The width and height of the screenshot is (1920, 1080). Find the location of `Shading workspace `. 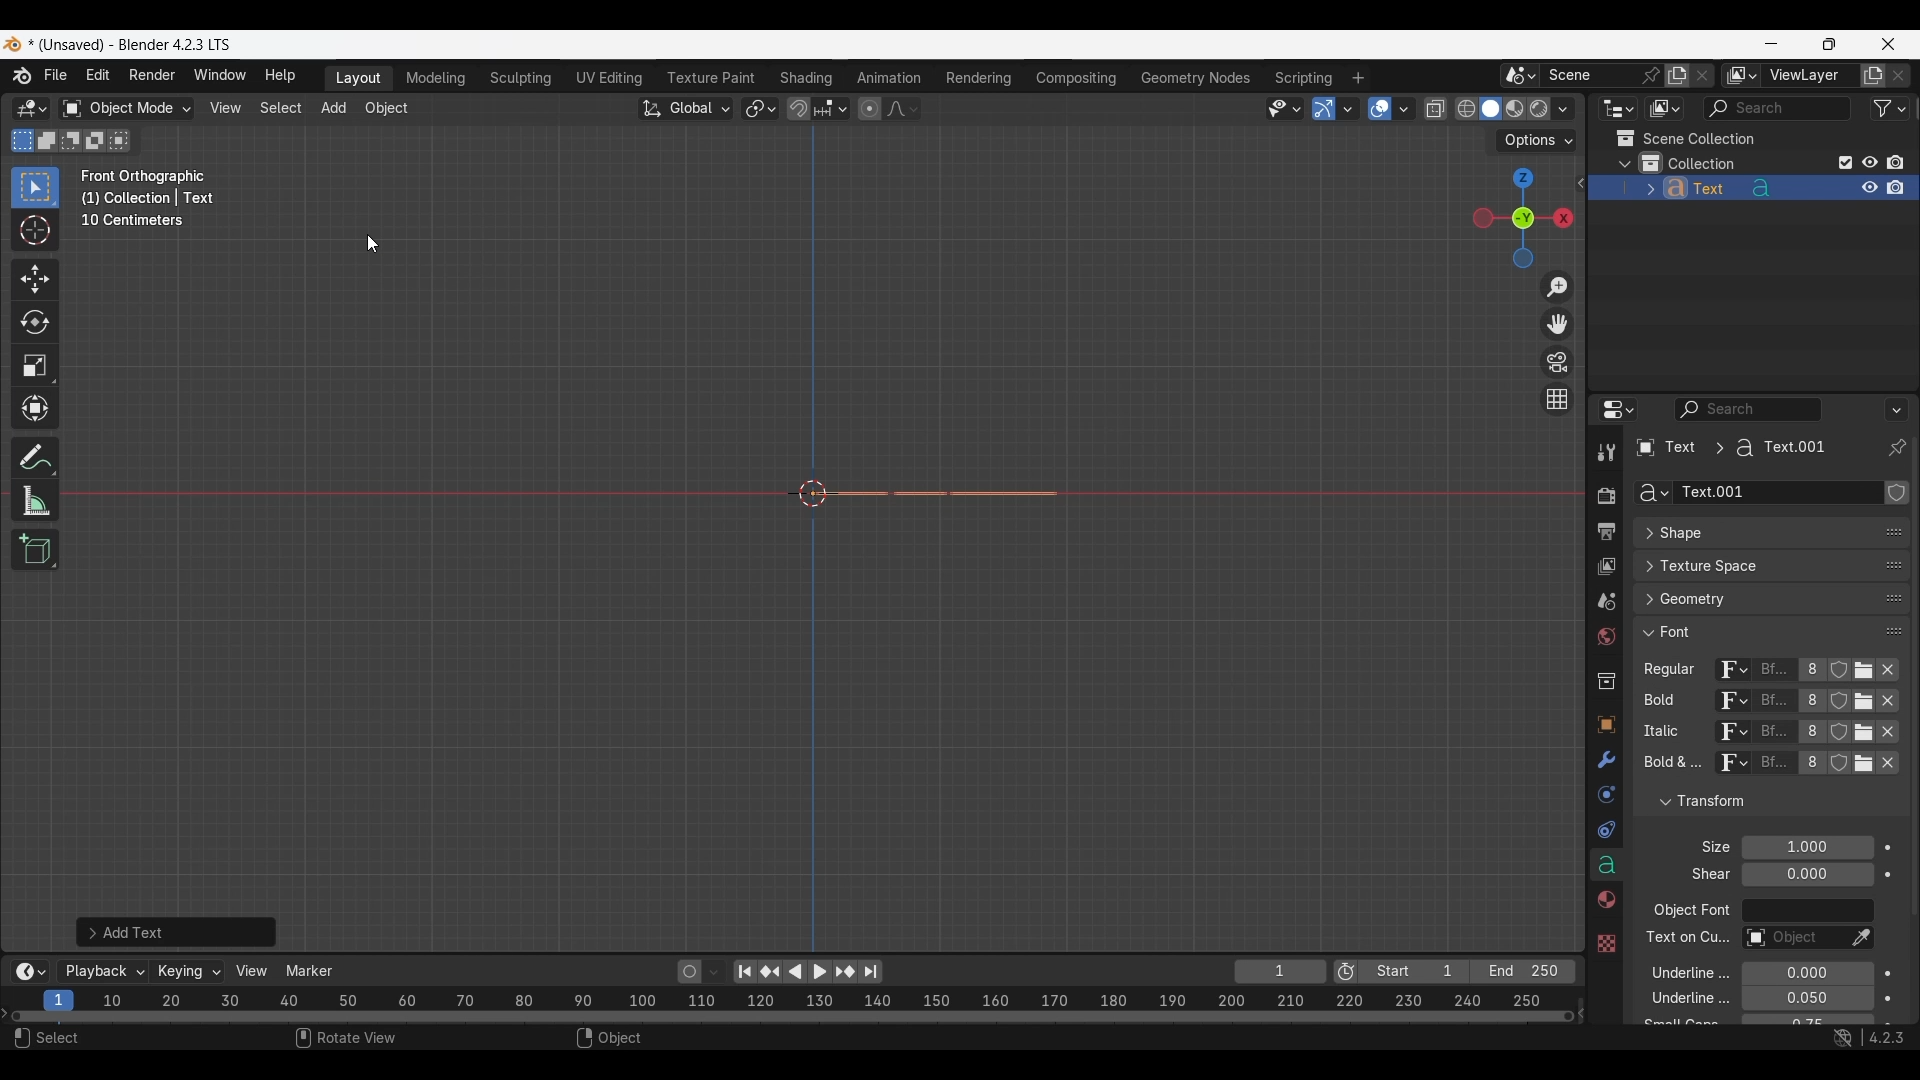

Shading workspace  is located at coordinates (808, 78).